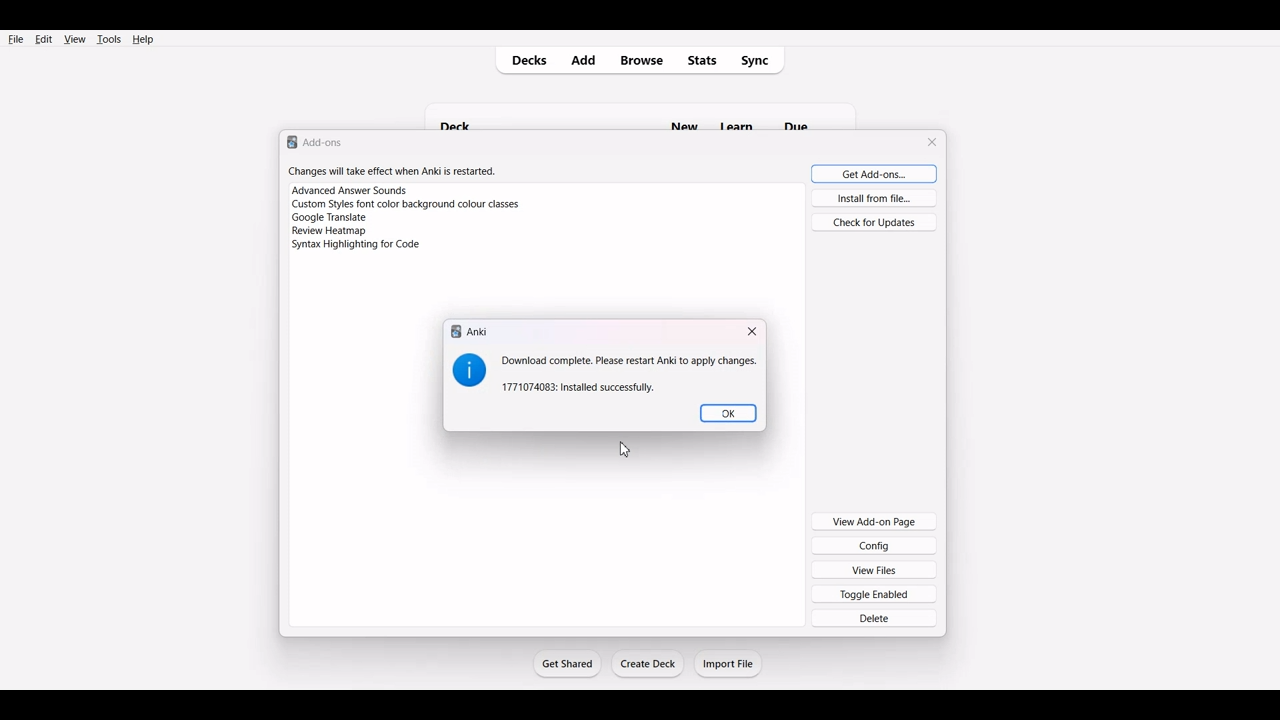 The width and height of the screenshot is (1280, 720). I want to click on Tools, so click(108, 39).